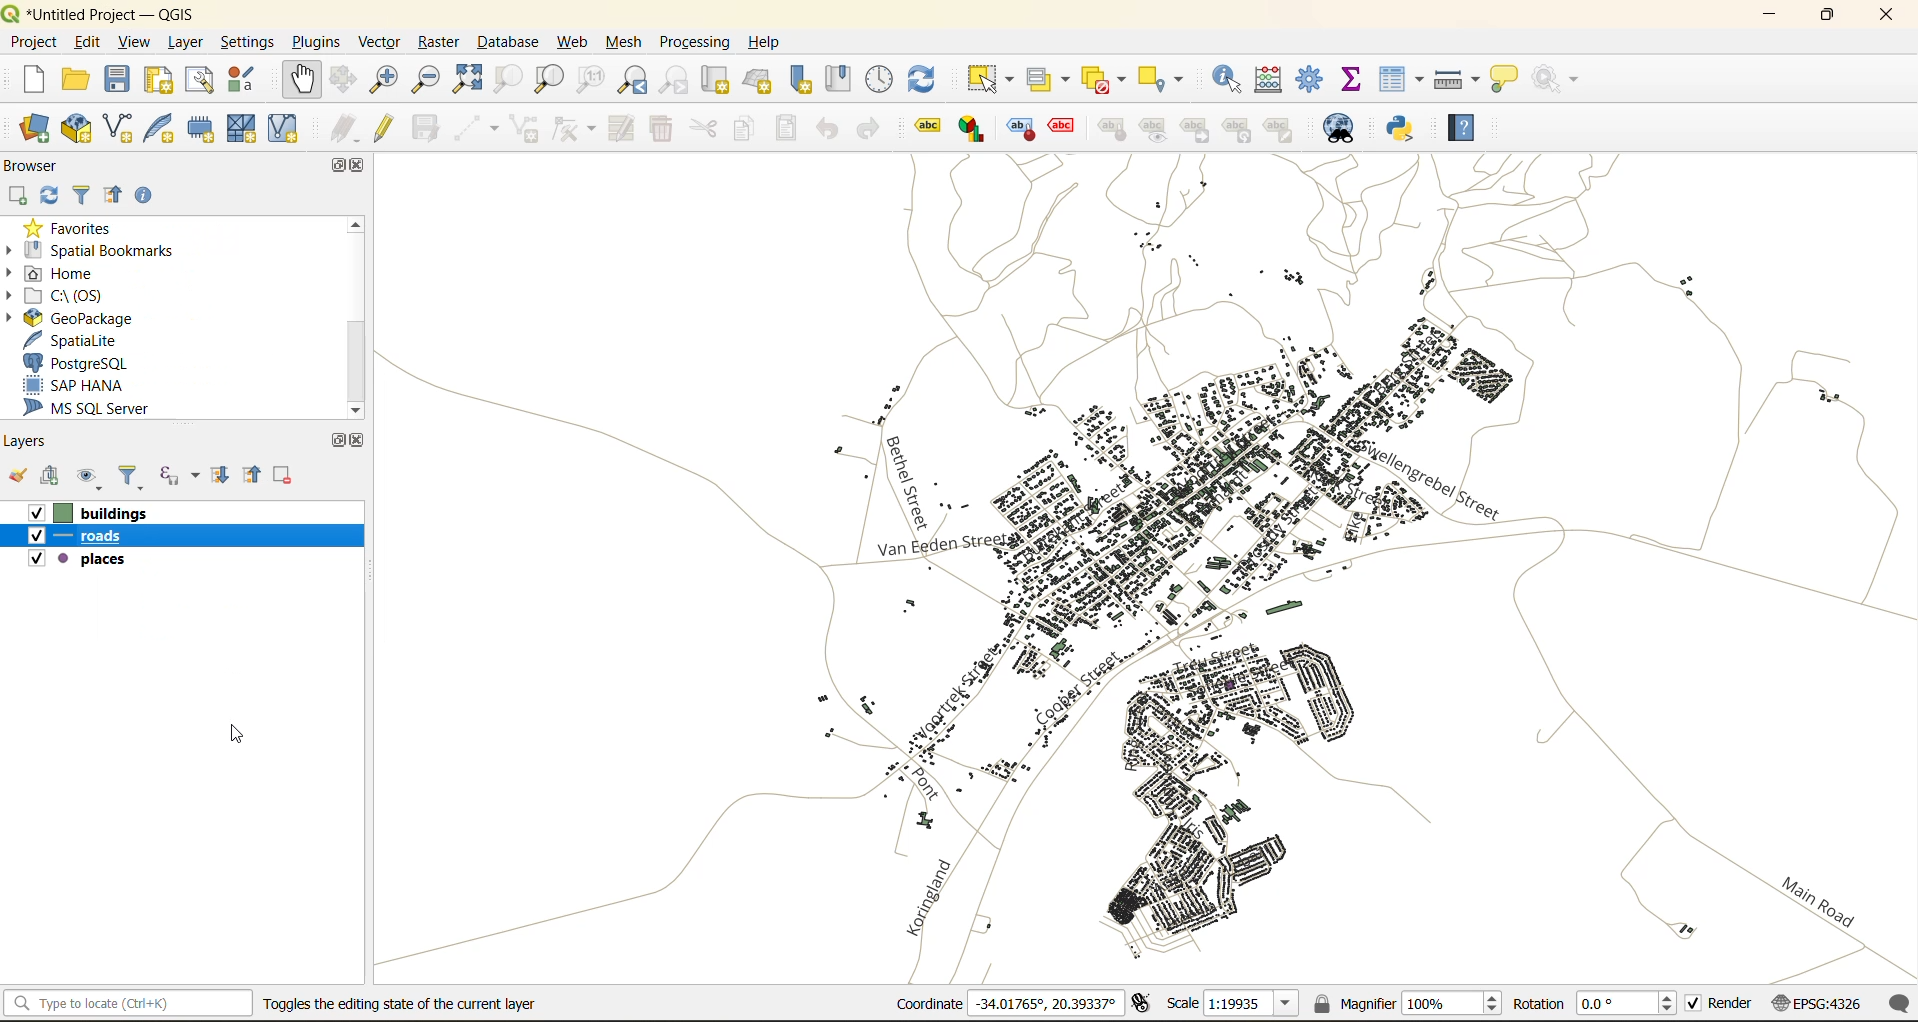  I want to click on maximize, so click(336, 165).